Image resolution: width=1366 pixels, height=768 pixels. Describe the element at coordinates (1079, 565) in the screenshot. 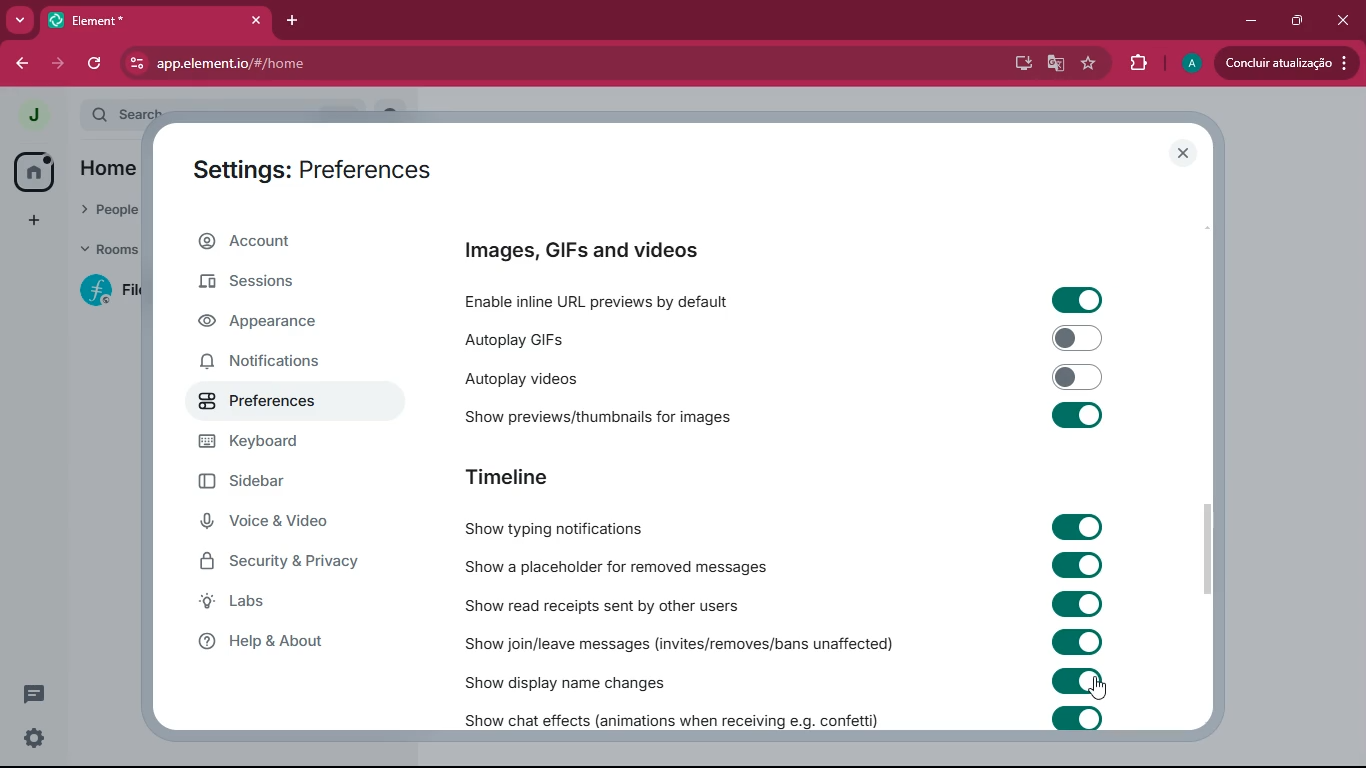

I see `toggle on/off` at that location.